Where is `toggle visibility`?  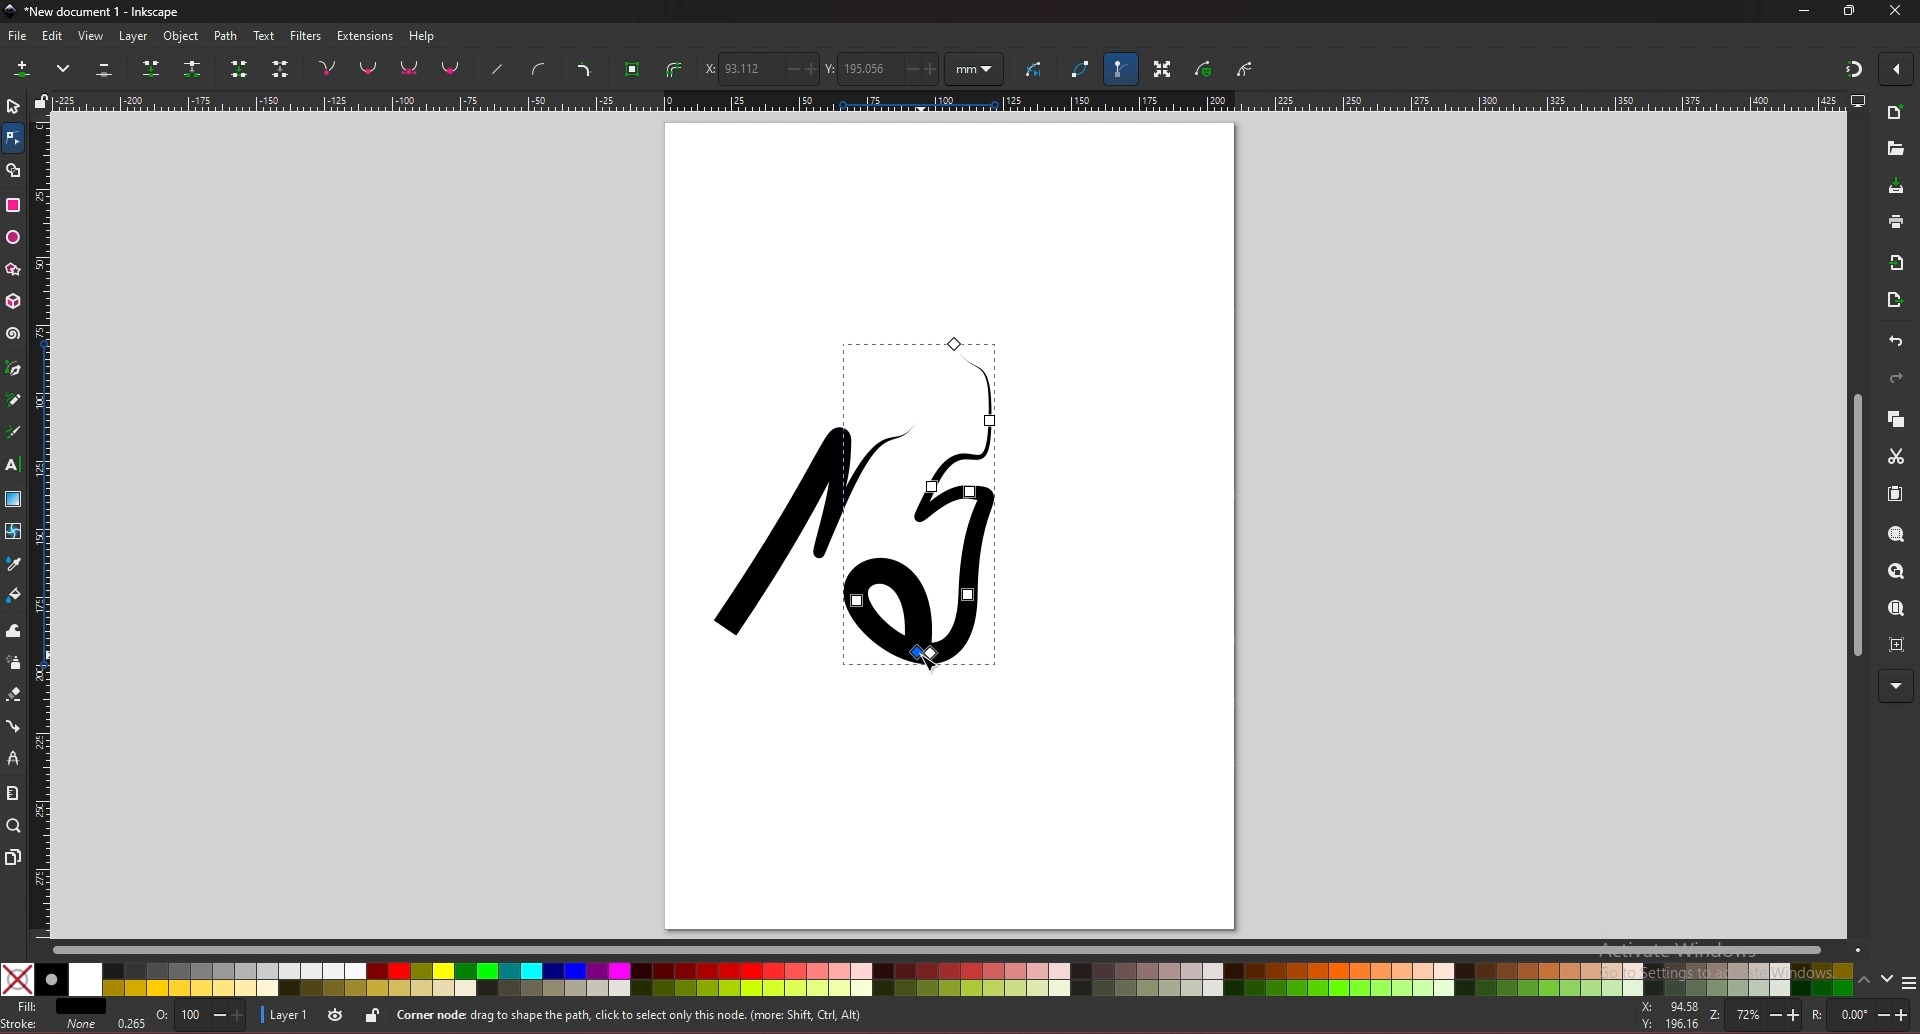 toggle visibility is located at coordinates (337, 1014).